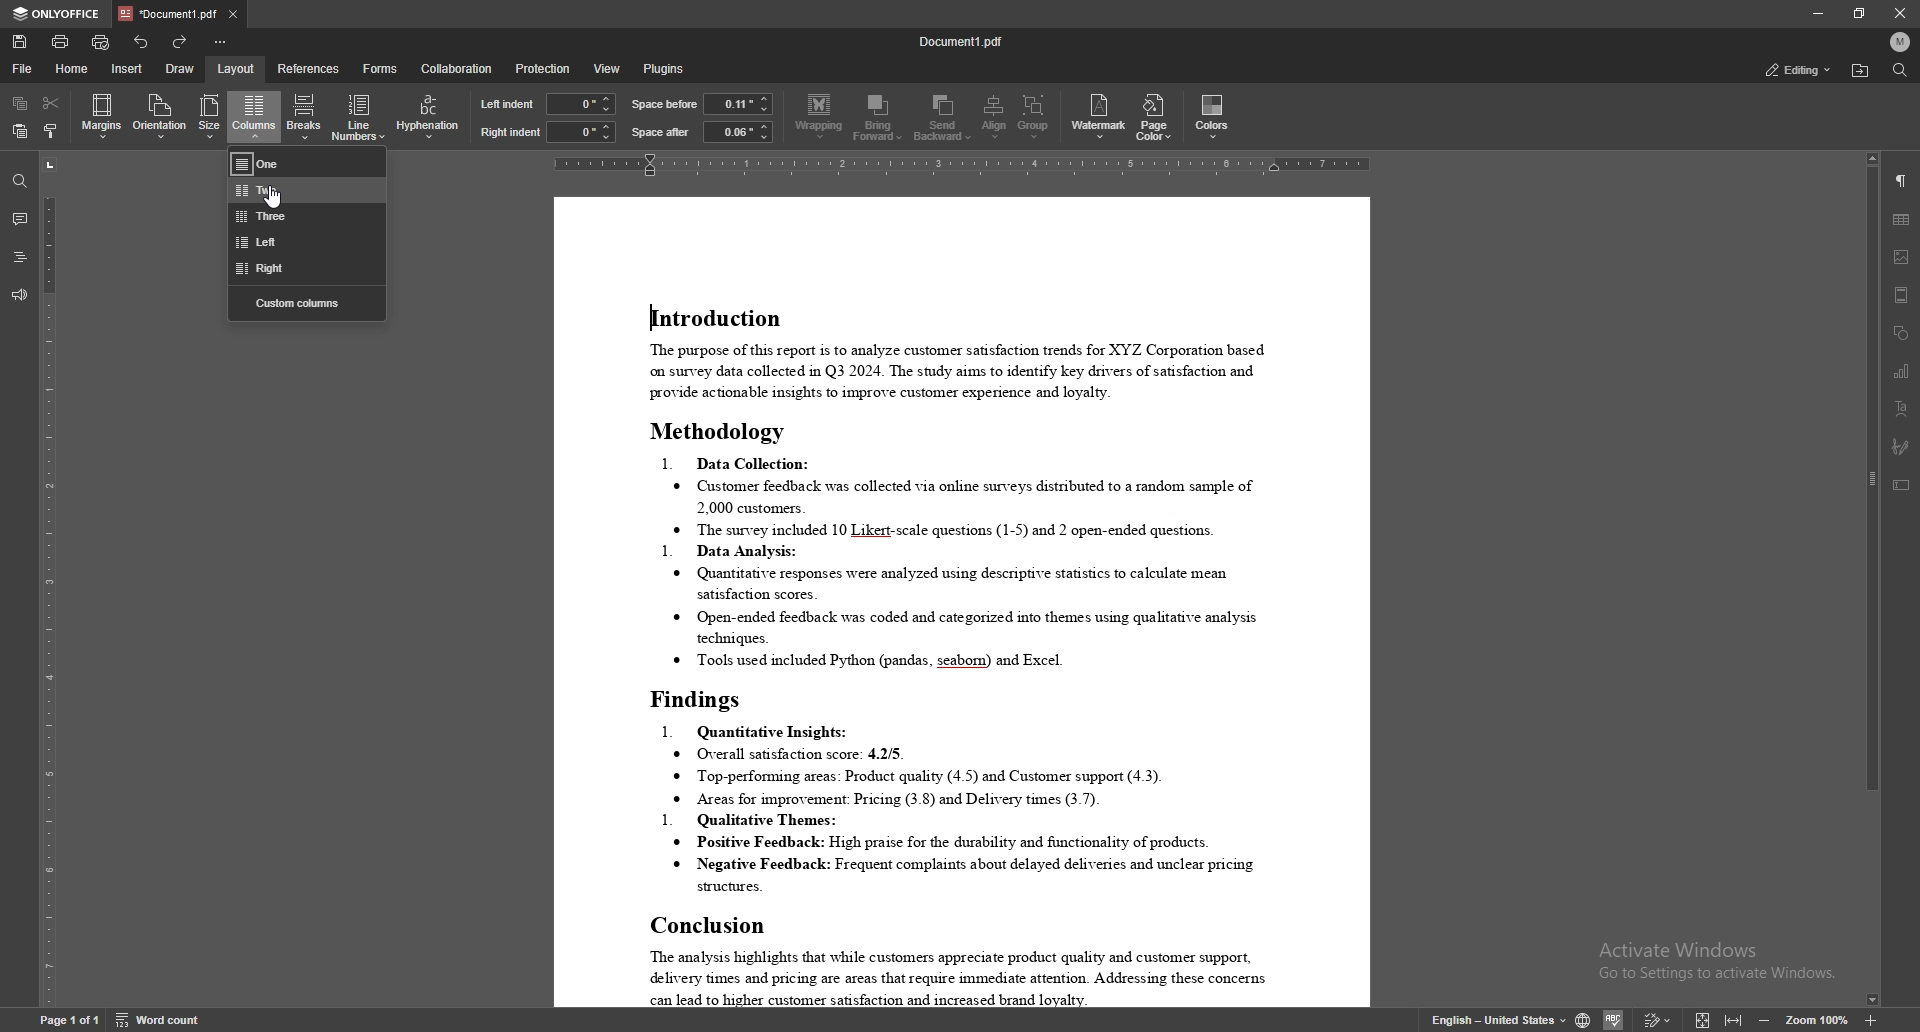 The image size is (1920, 1032). I want to click on bring forward, so click(879, 117).